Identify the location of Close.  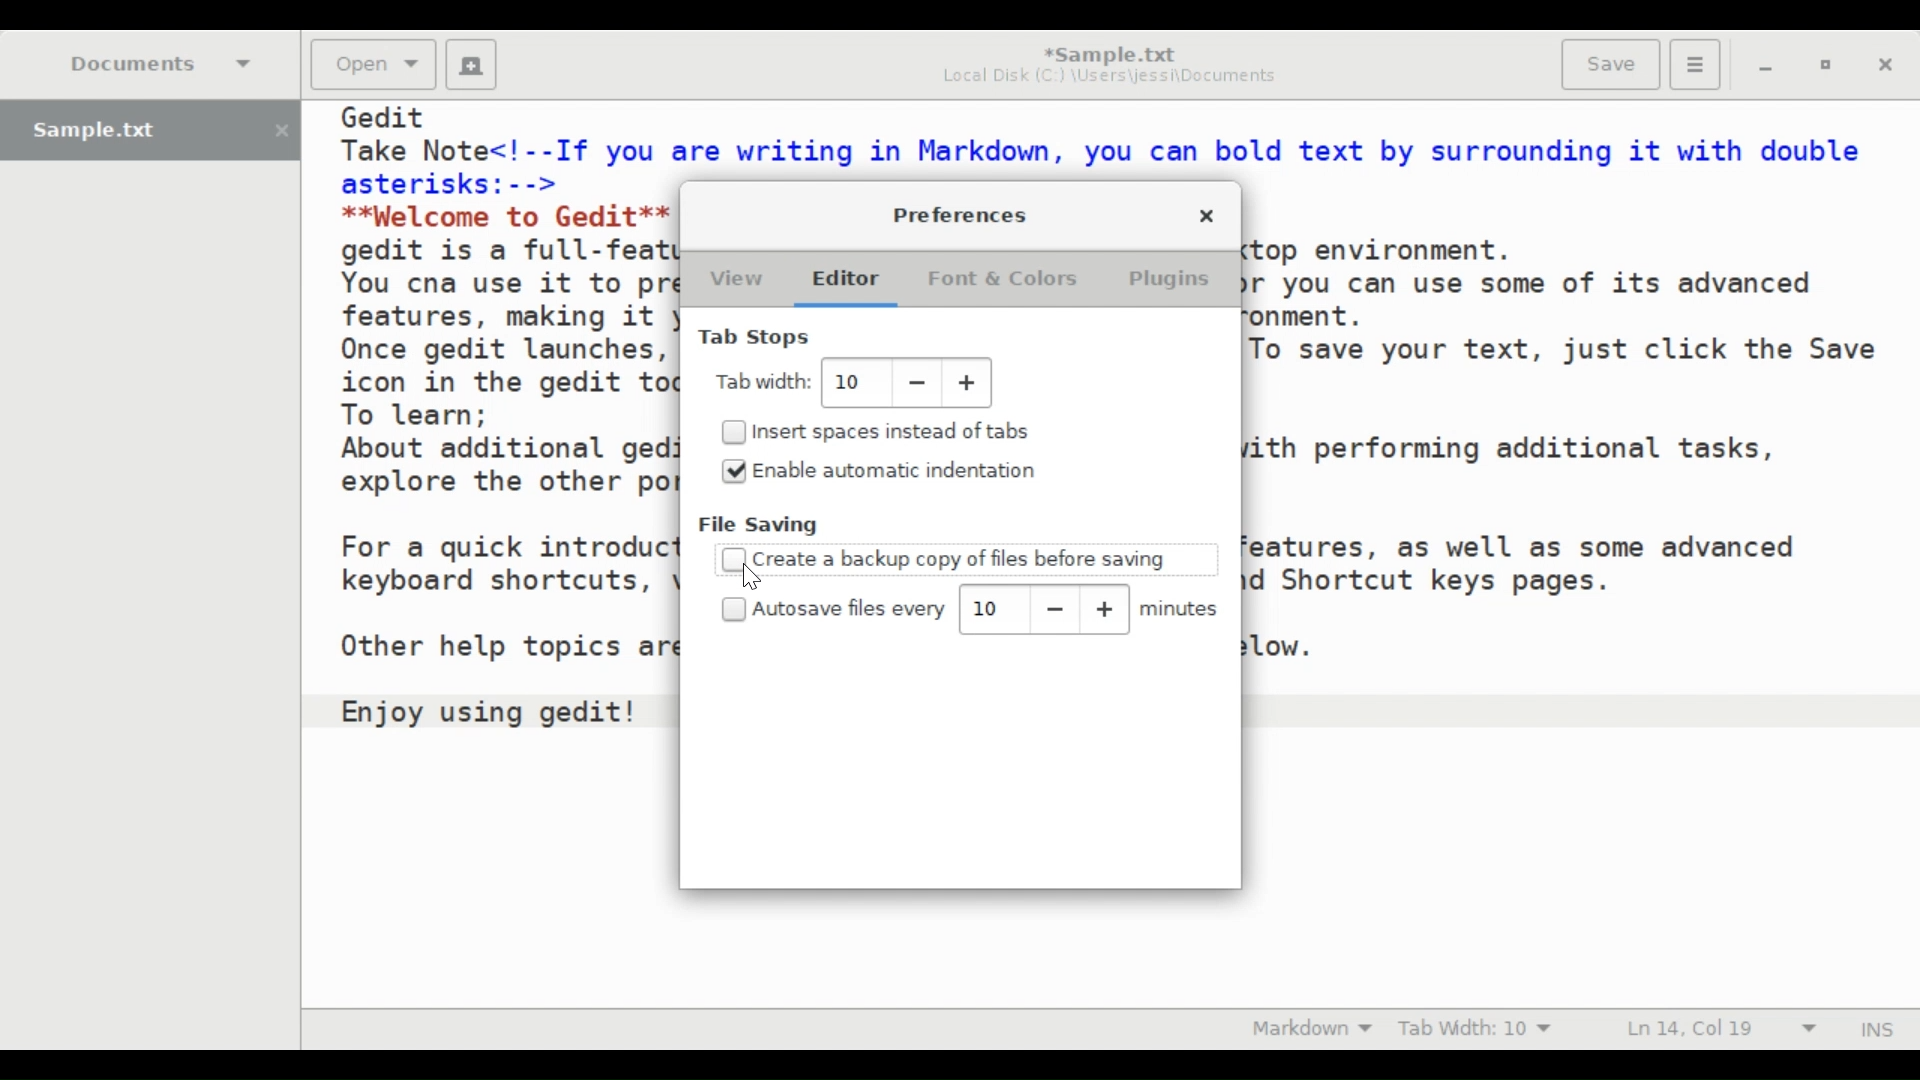
(1886, 66).